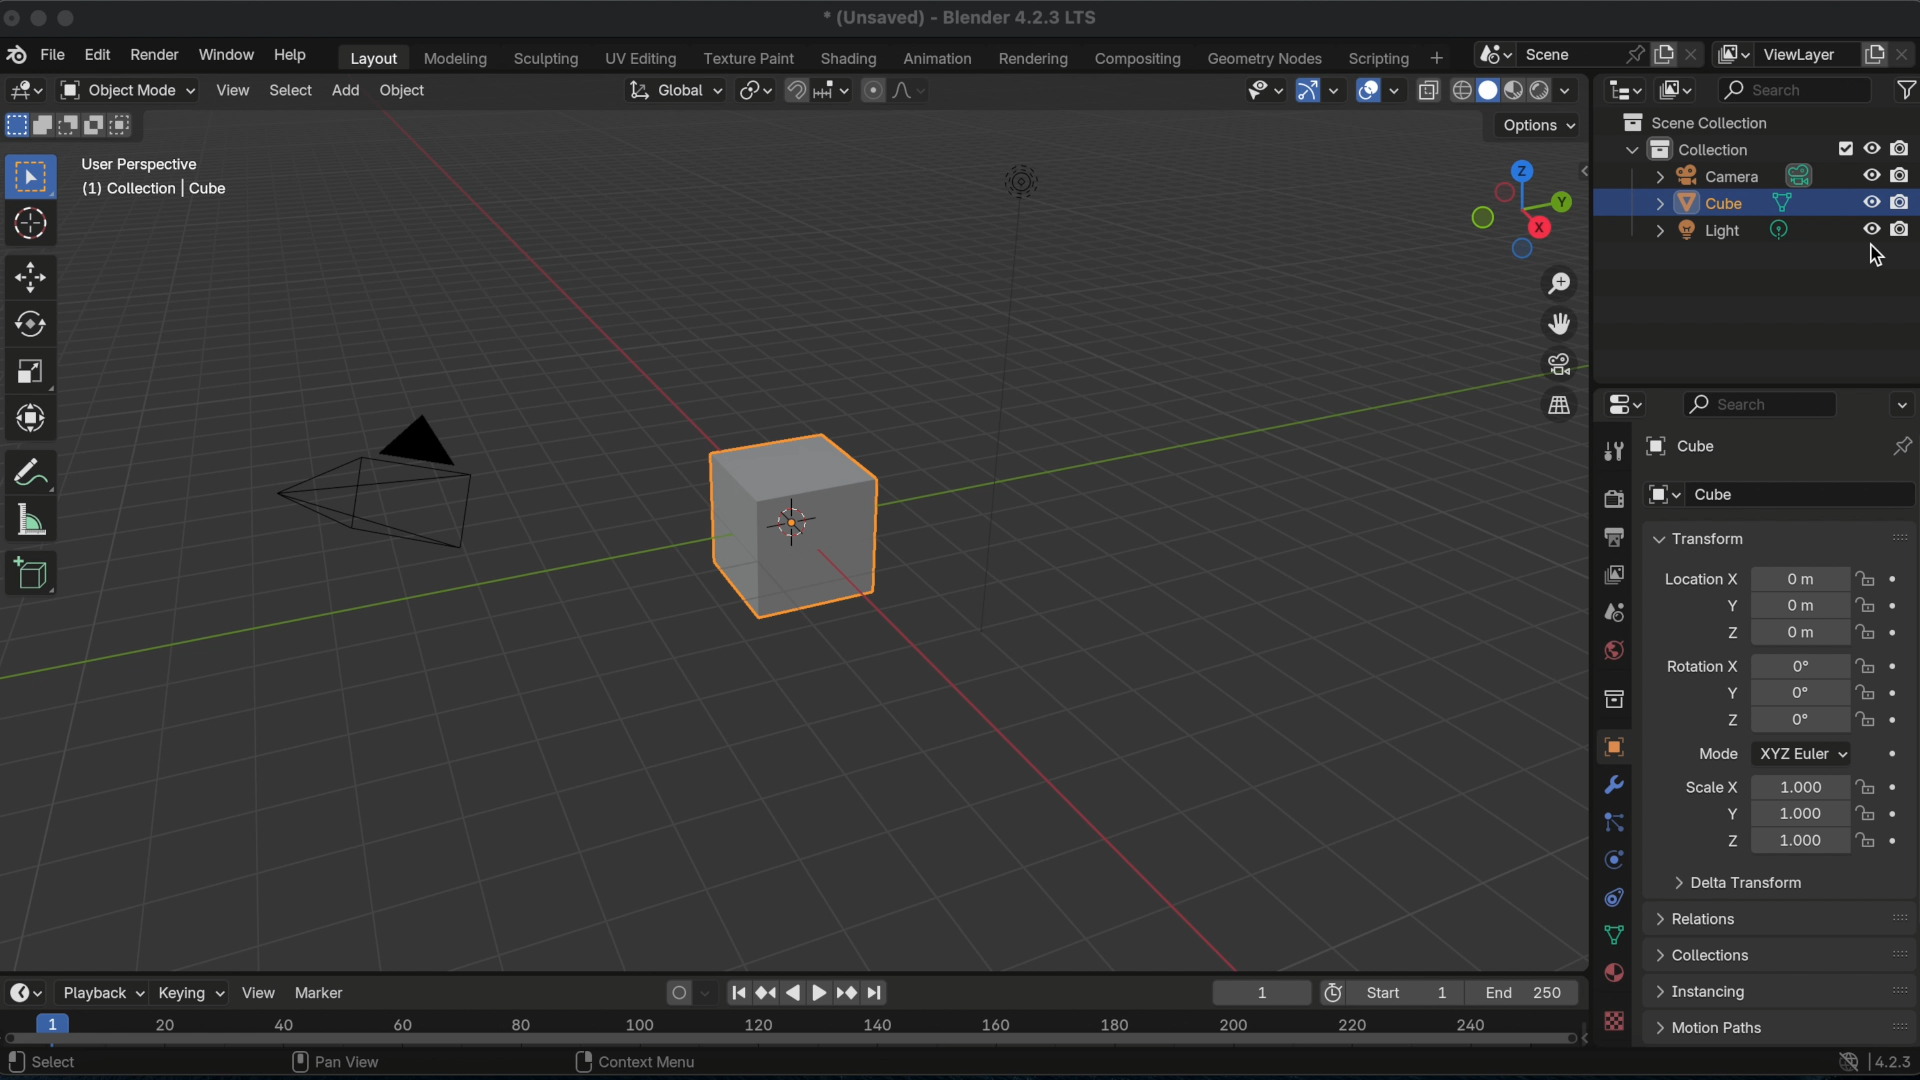 The width and height of the screenshot is (1920, 1080). I want to click on show overlays dropdown, so click(1381, 88).